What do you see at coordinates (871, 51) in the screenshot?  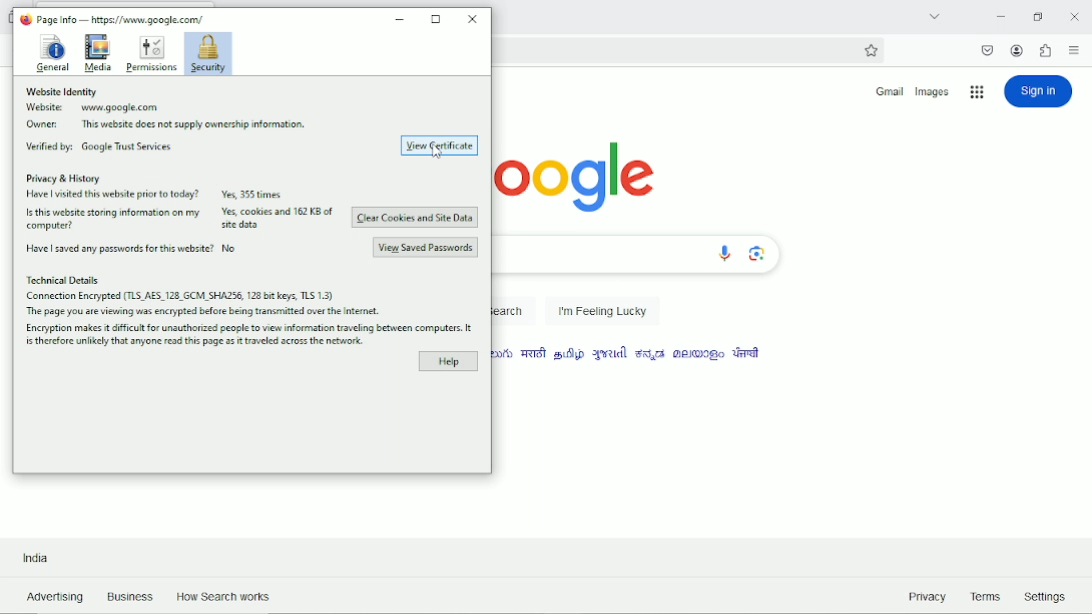 I see `Bookmark this page` at bounding box center [871, 51].